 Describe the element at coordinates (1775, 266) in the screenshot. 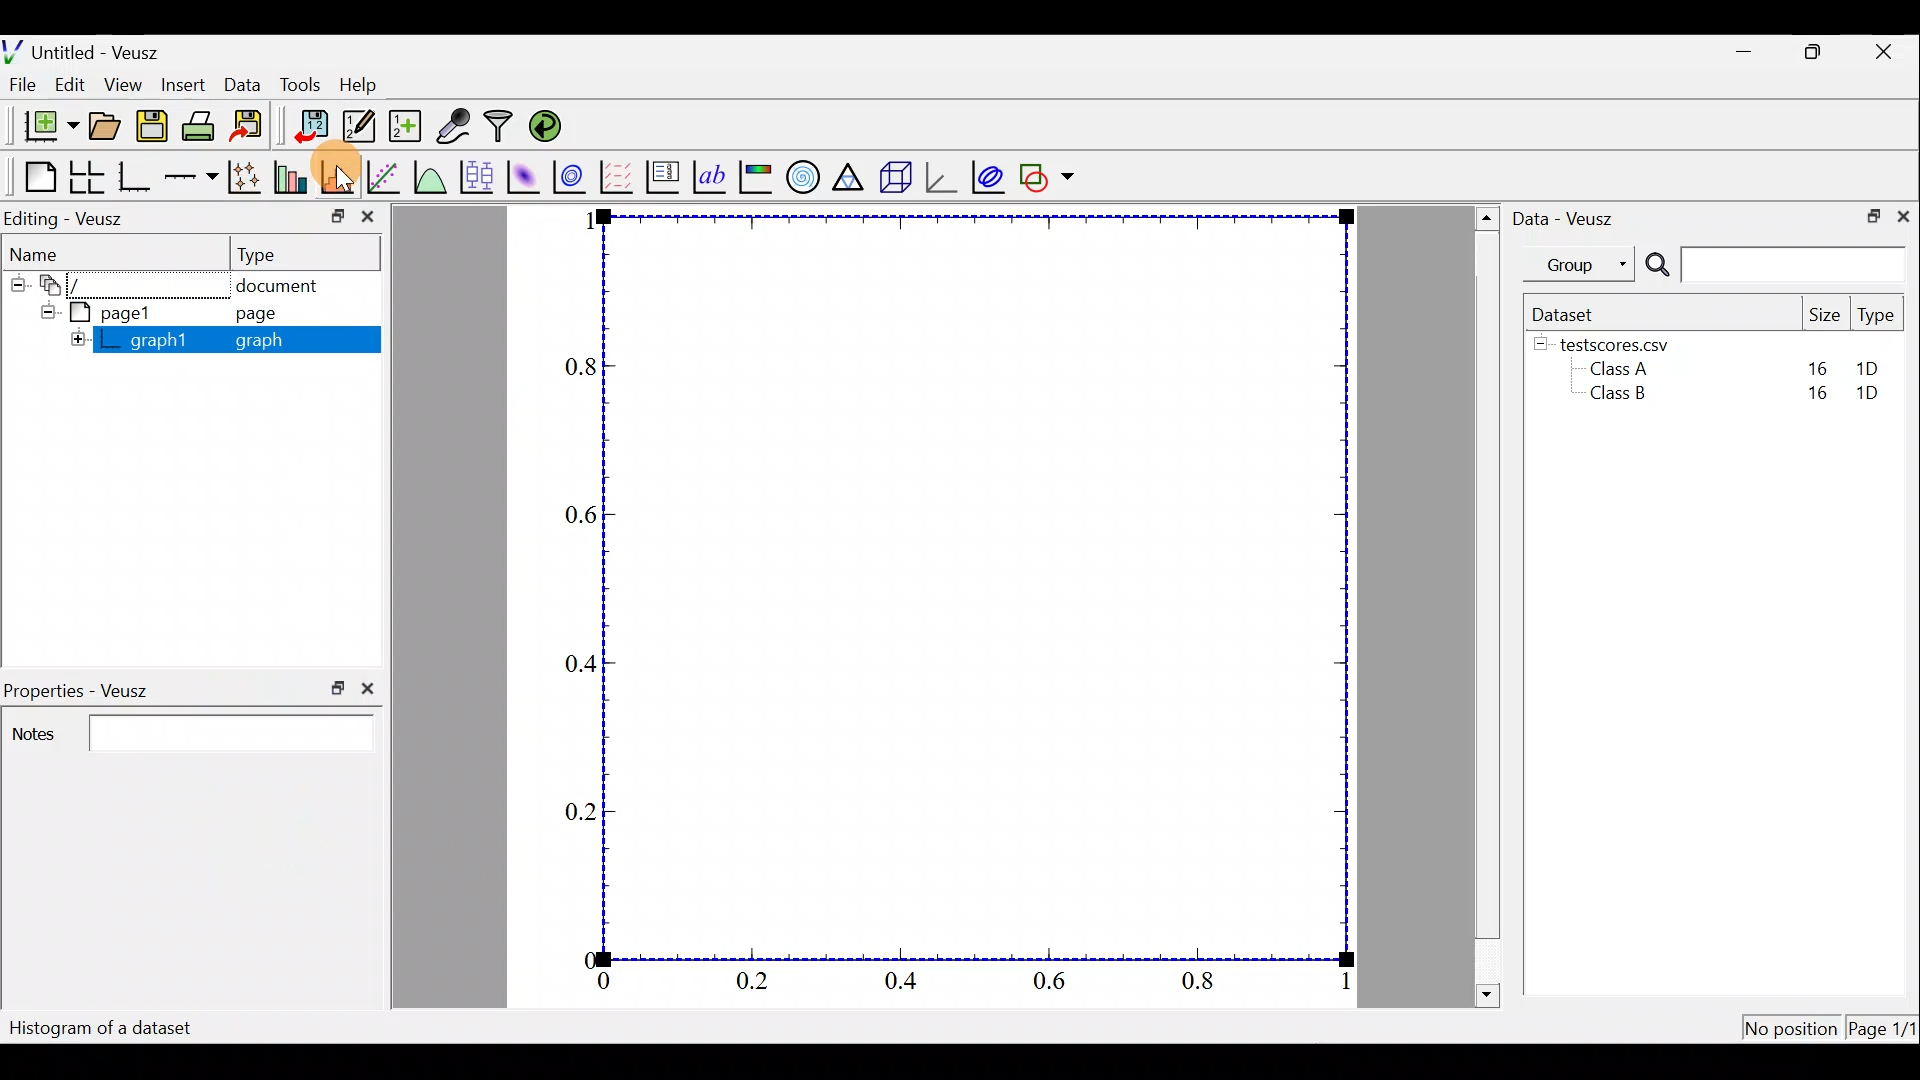

I see `Search bar` at that location.